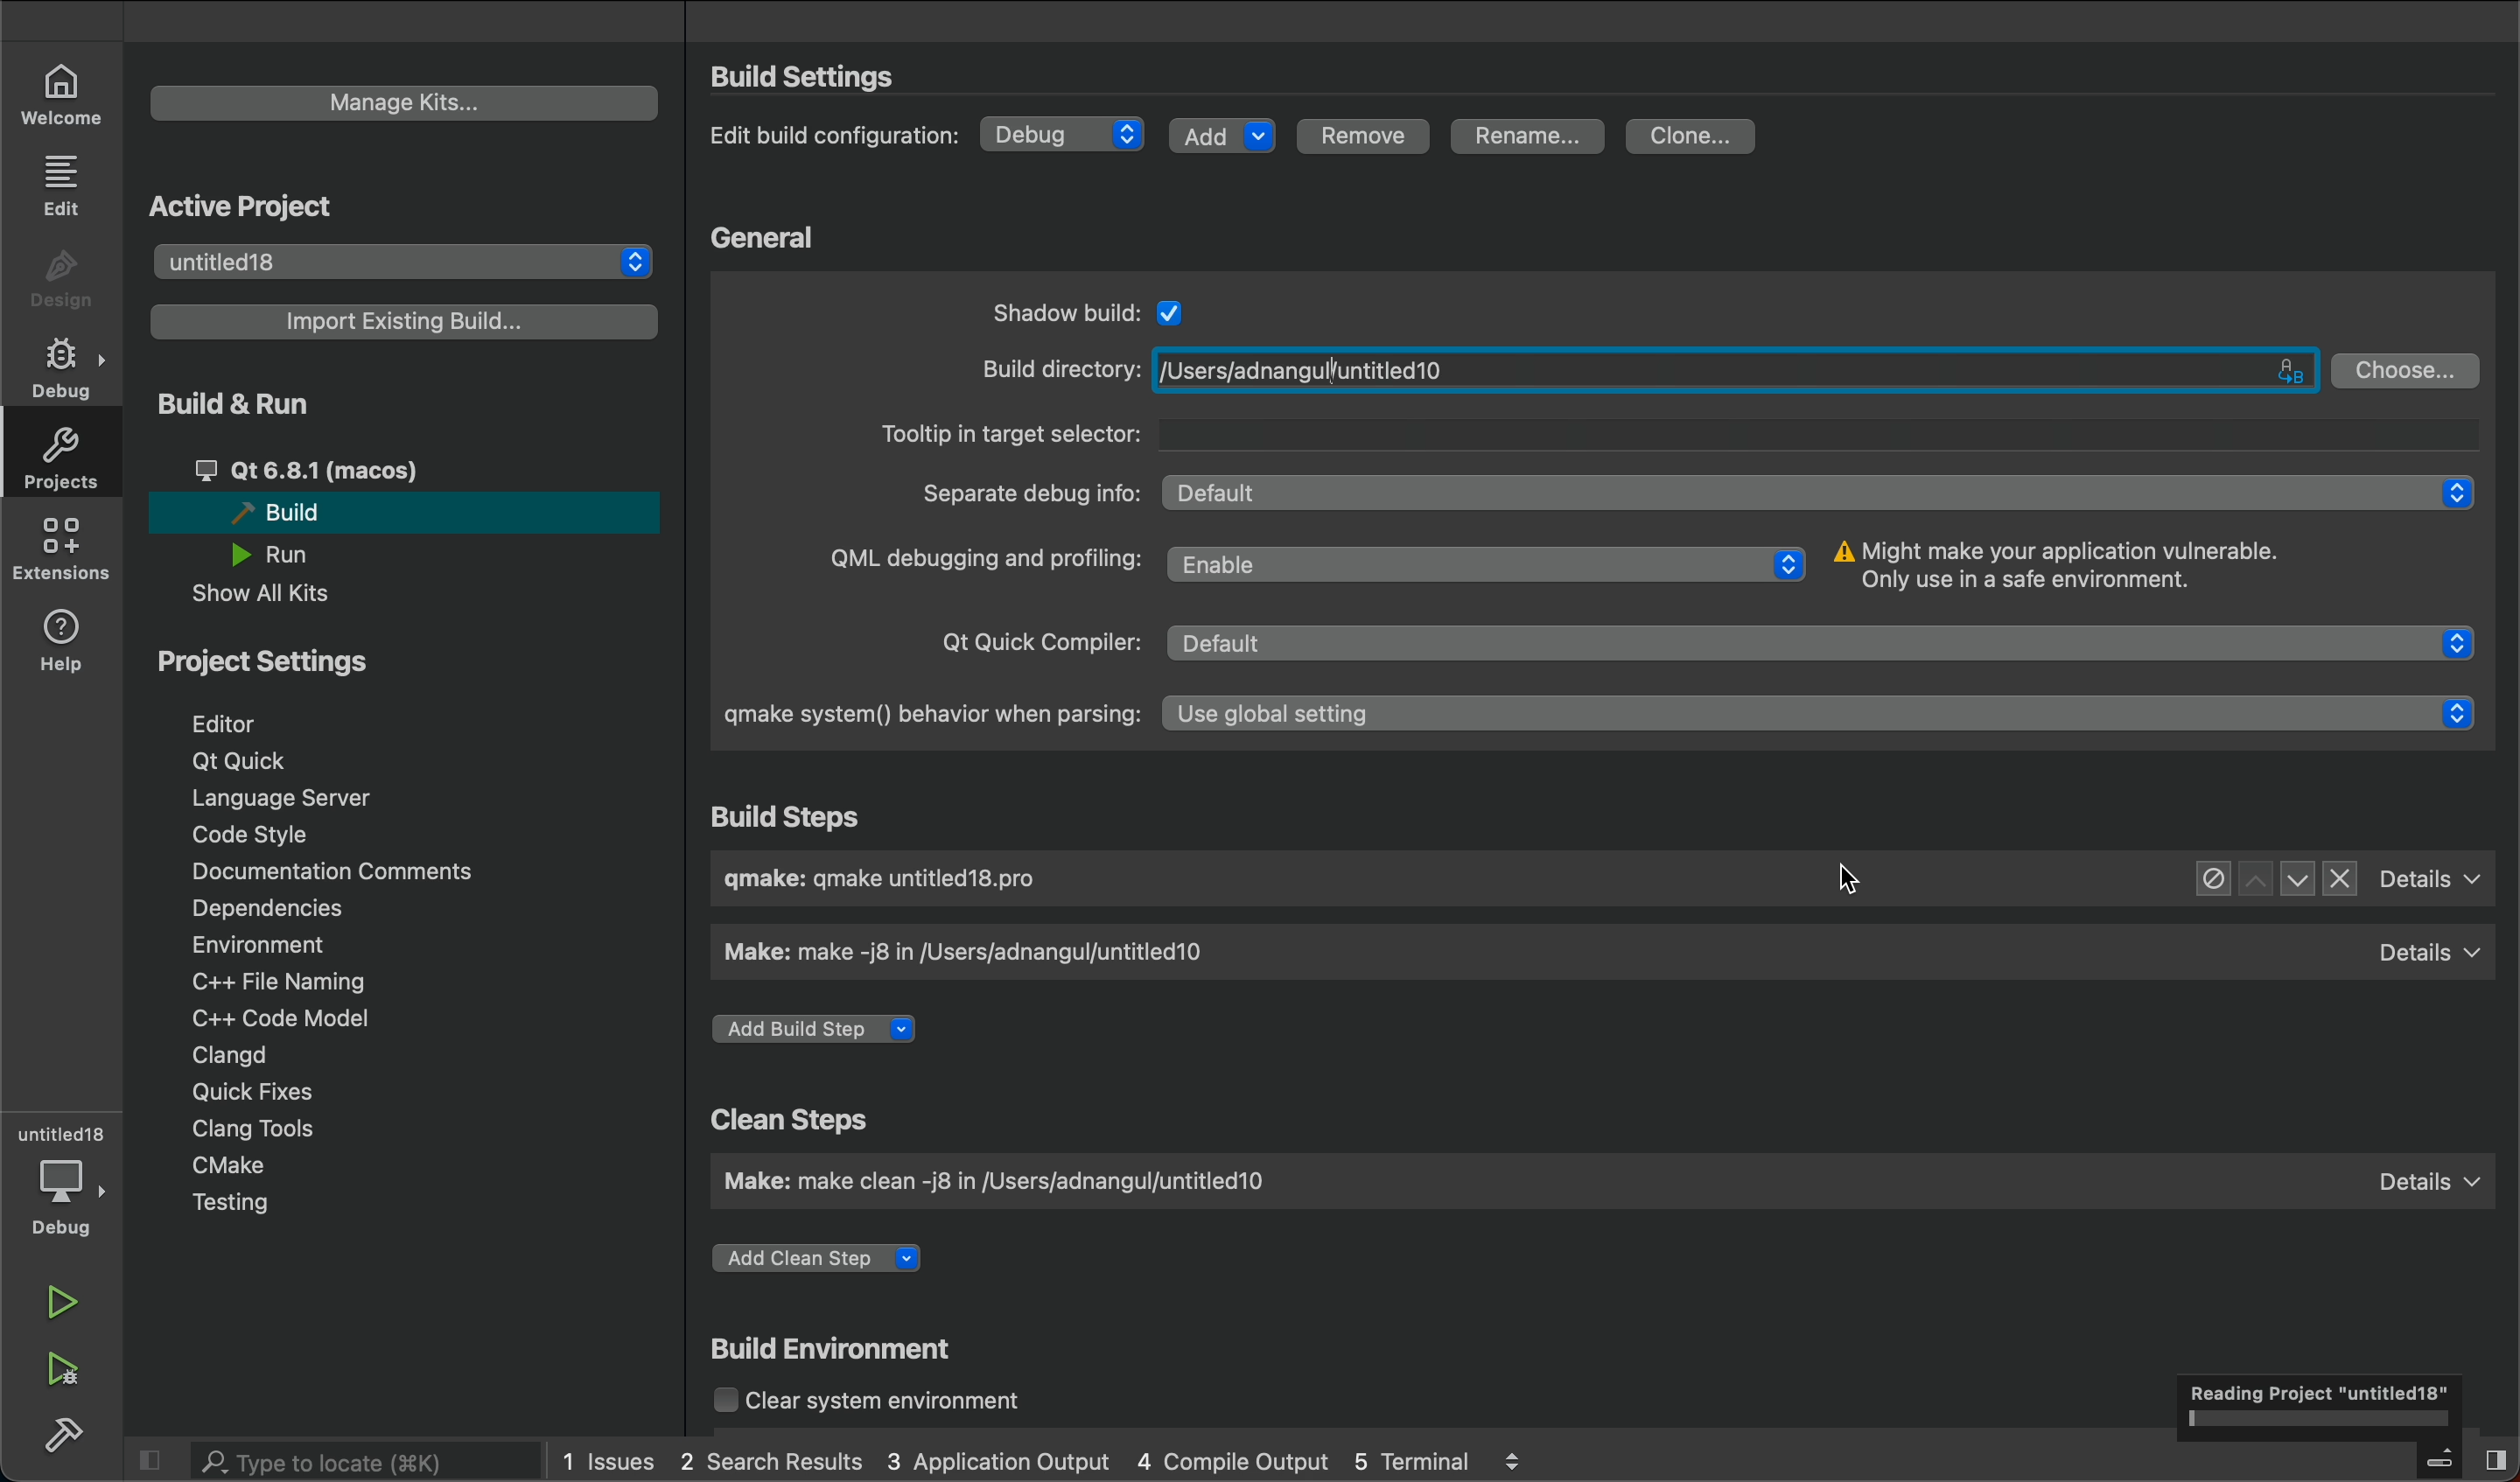 This screenshot has height=1482, width=2520. What do you see at coordinates (62, 556) in the screenshot?
I see `extensions` at bounding box center [62, 556].